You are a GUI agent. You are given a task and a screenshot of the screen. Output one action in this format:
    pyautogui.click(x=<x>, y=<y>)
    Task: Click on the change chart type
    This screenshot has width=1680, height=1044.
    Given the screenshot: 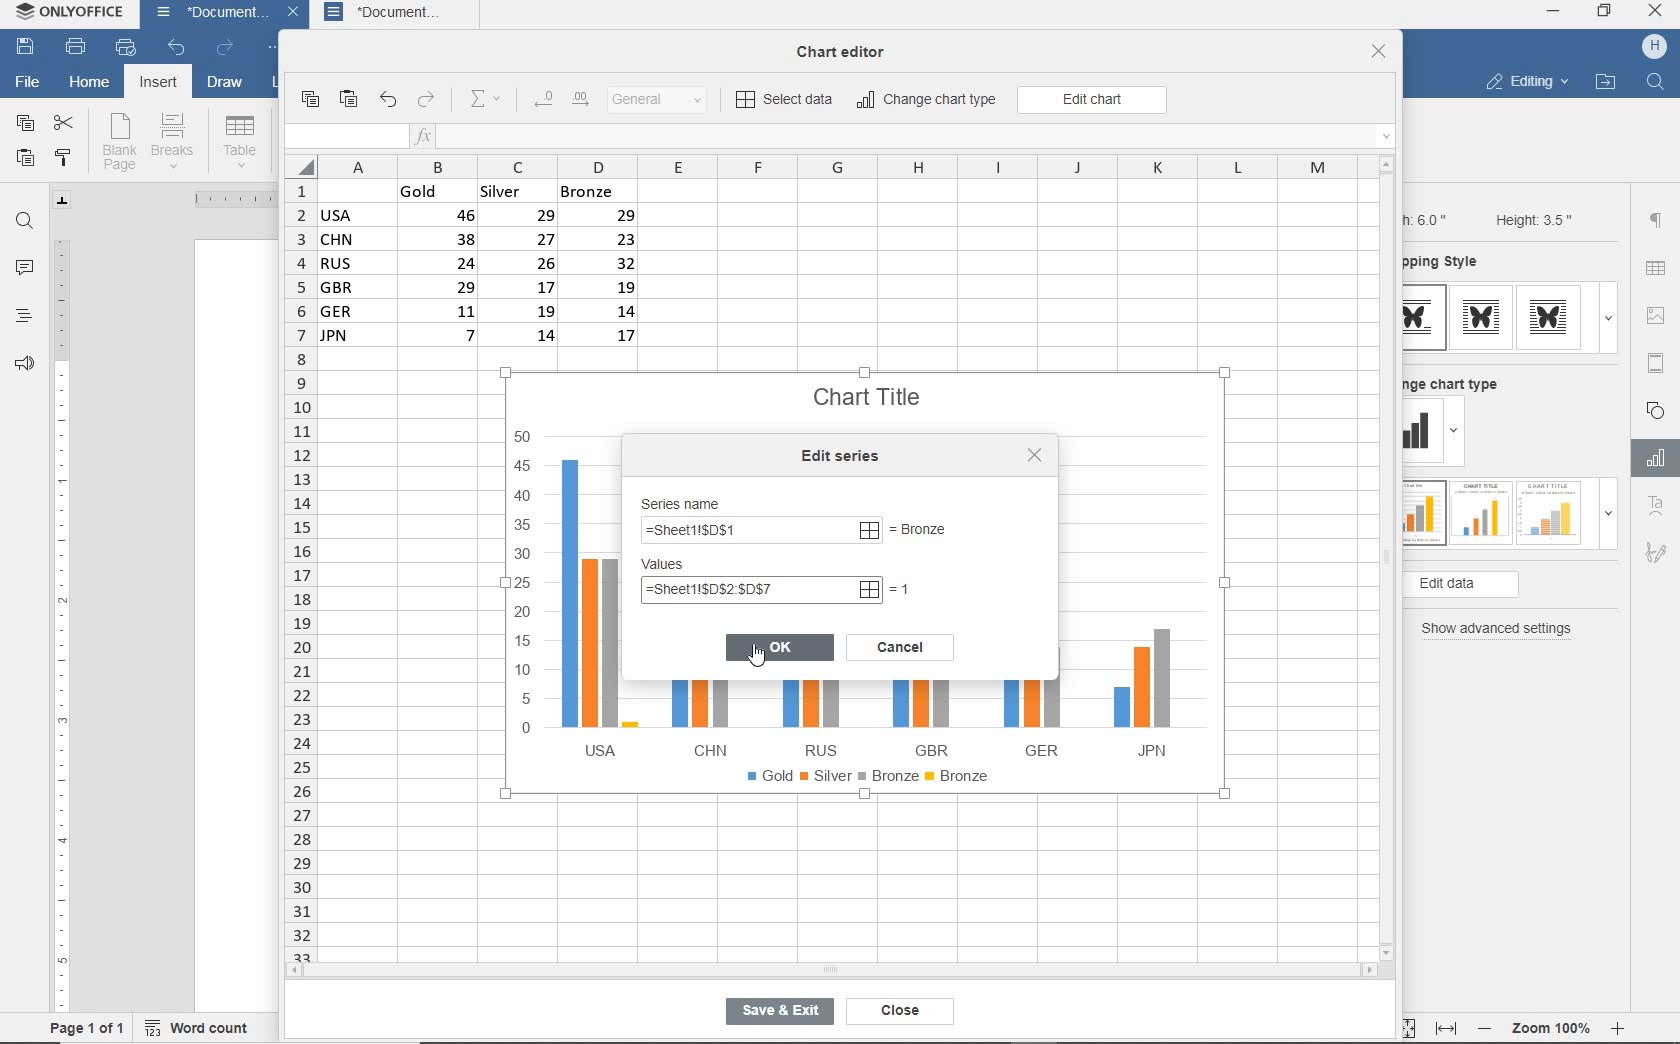 What is the action you would take?
    pyautogui.click(x=928, y=101)
    